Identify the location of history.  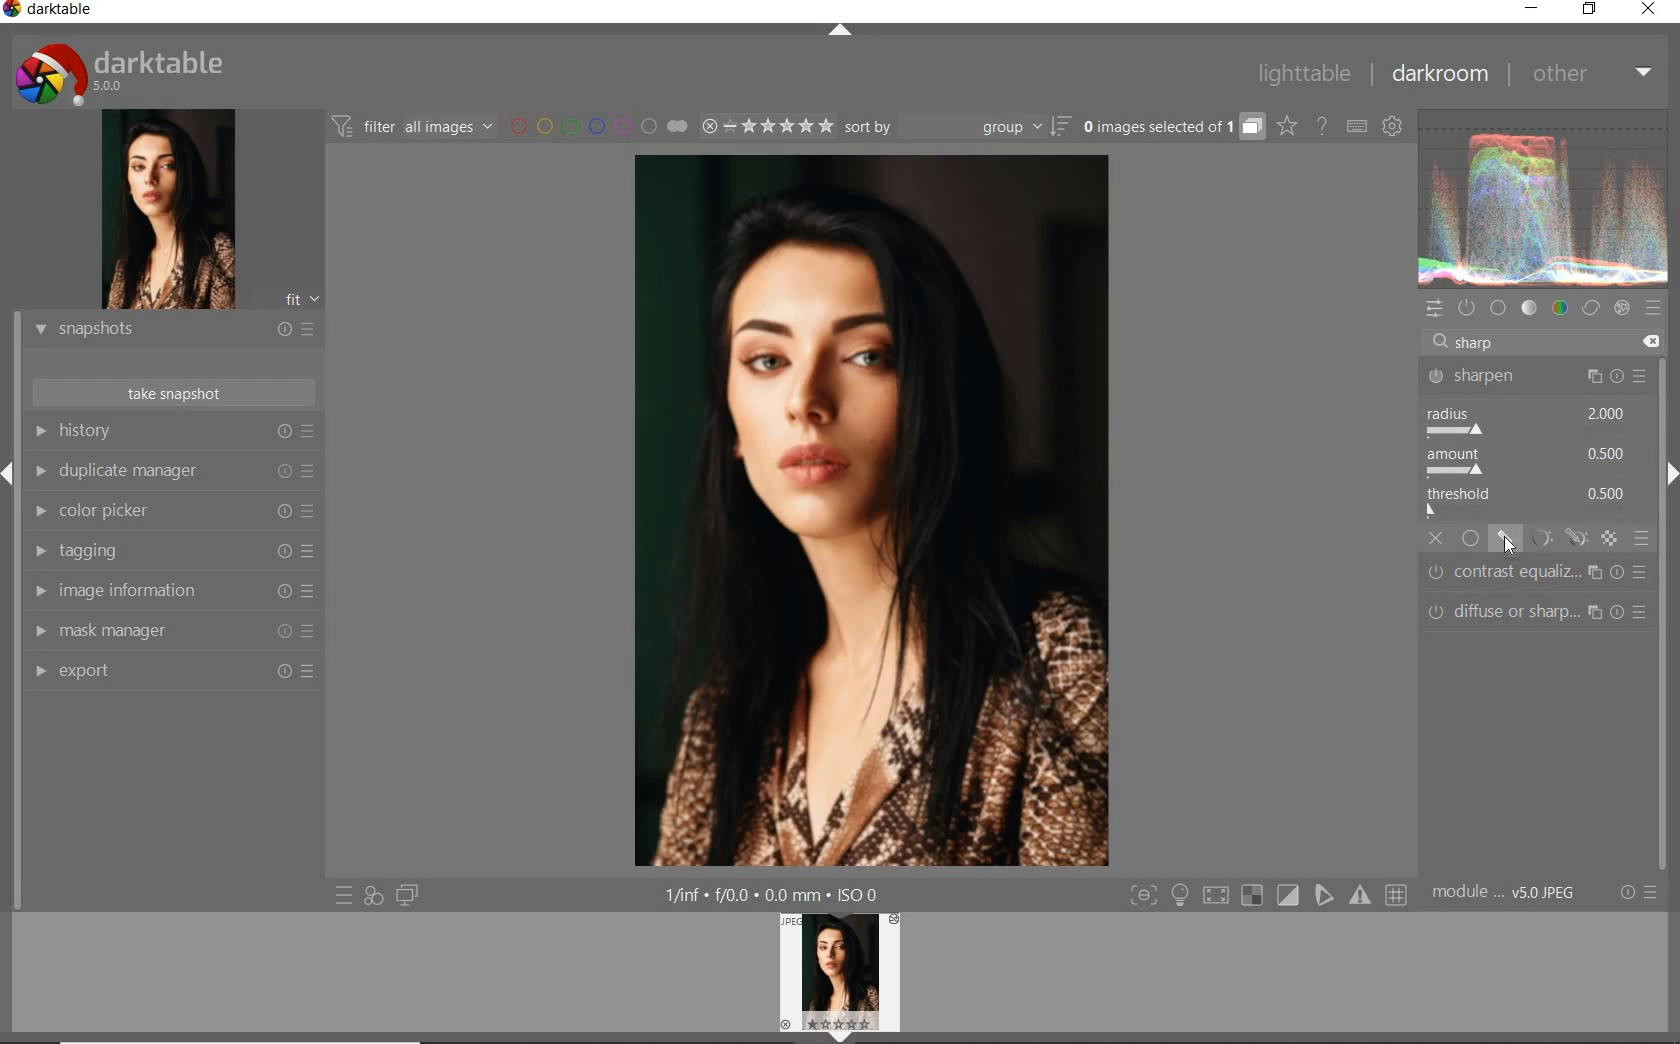
(176, 430).